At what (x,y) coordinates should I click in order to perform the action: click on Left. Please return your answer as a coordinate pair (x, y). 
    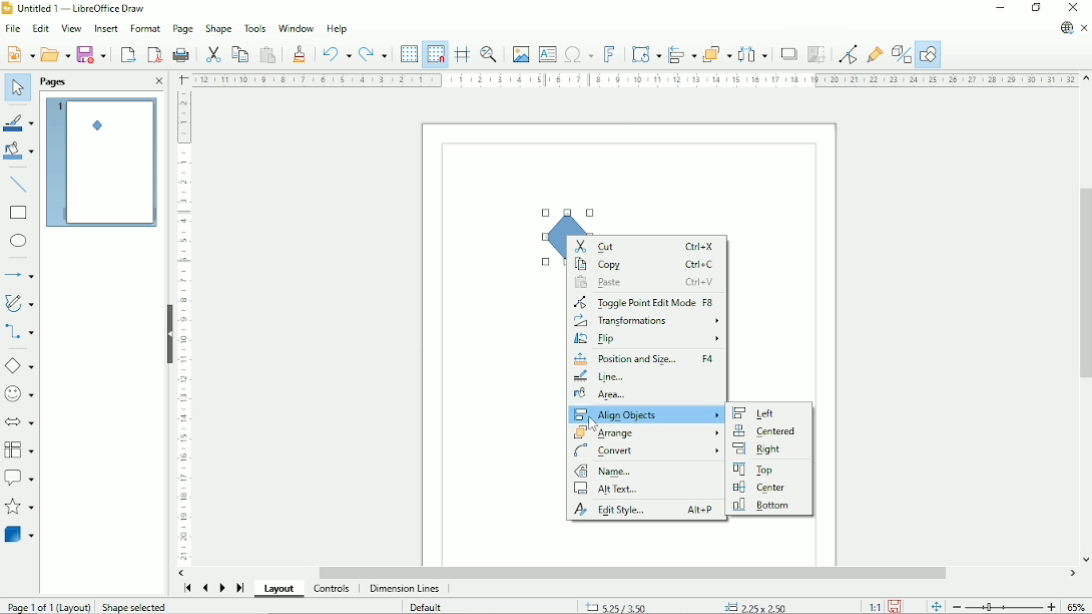
    Looking at the image, I should click on (757, 413).